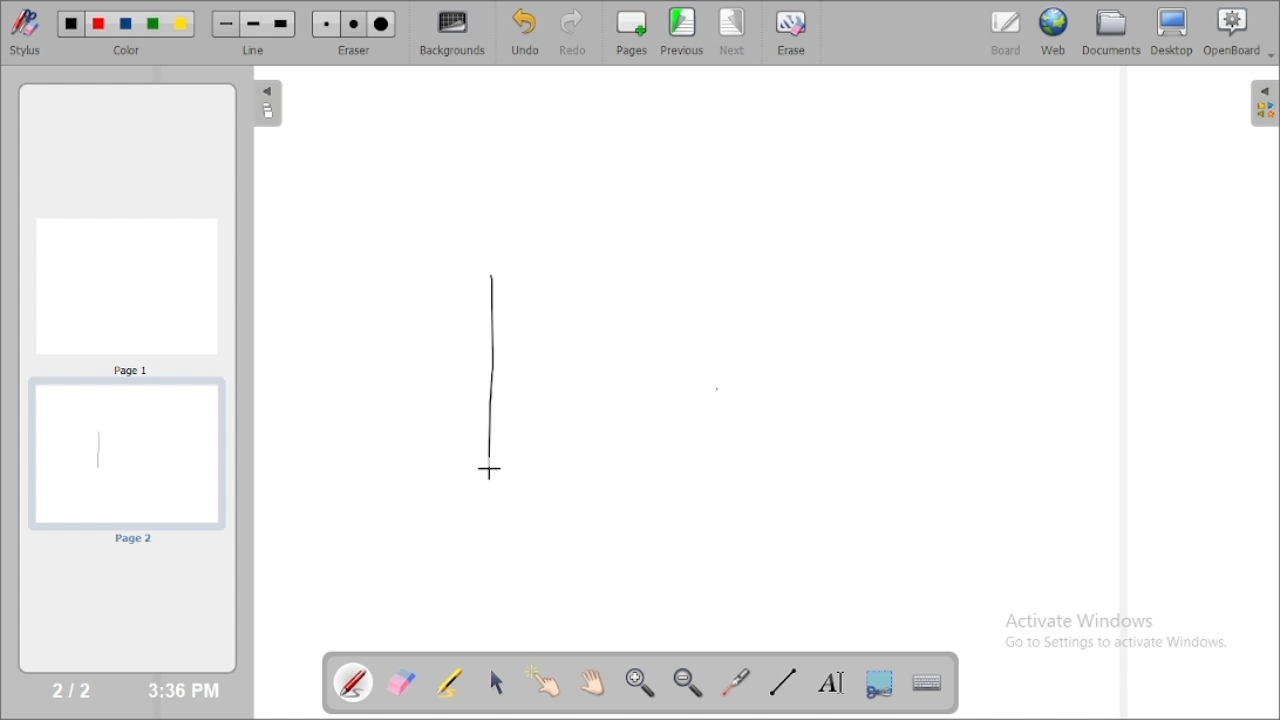  What do you see at coordinates (733, 32) in the screenshot?
I see `next` at bounding box center [733, 32].